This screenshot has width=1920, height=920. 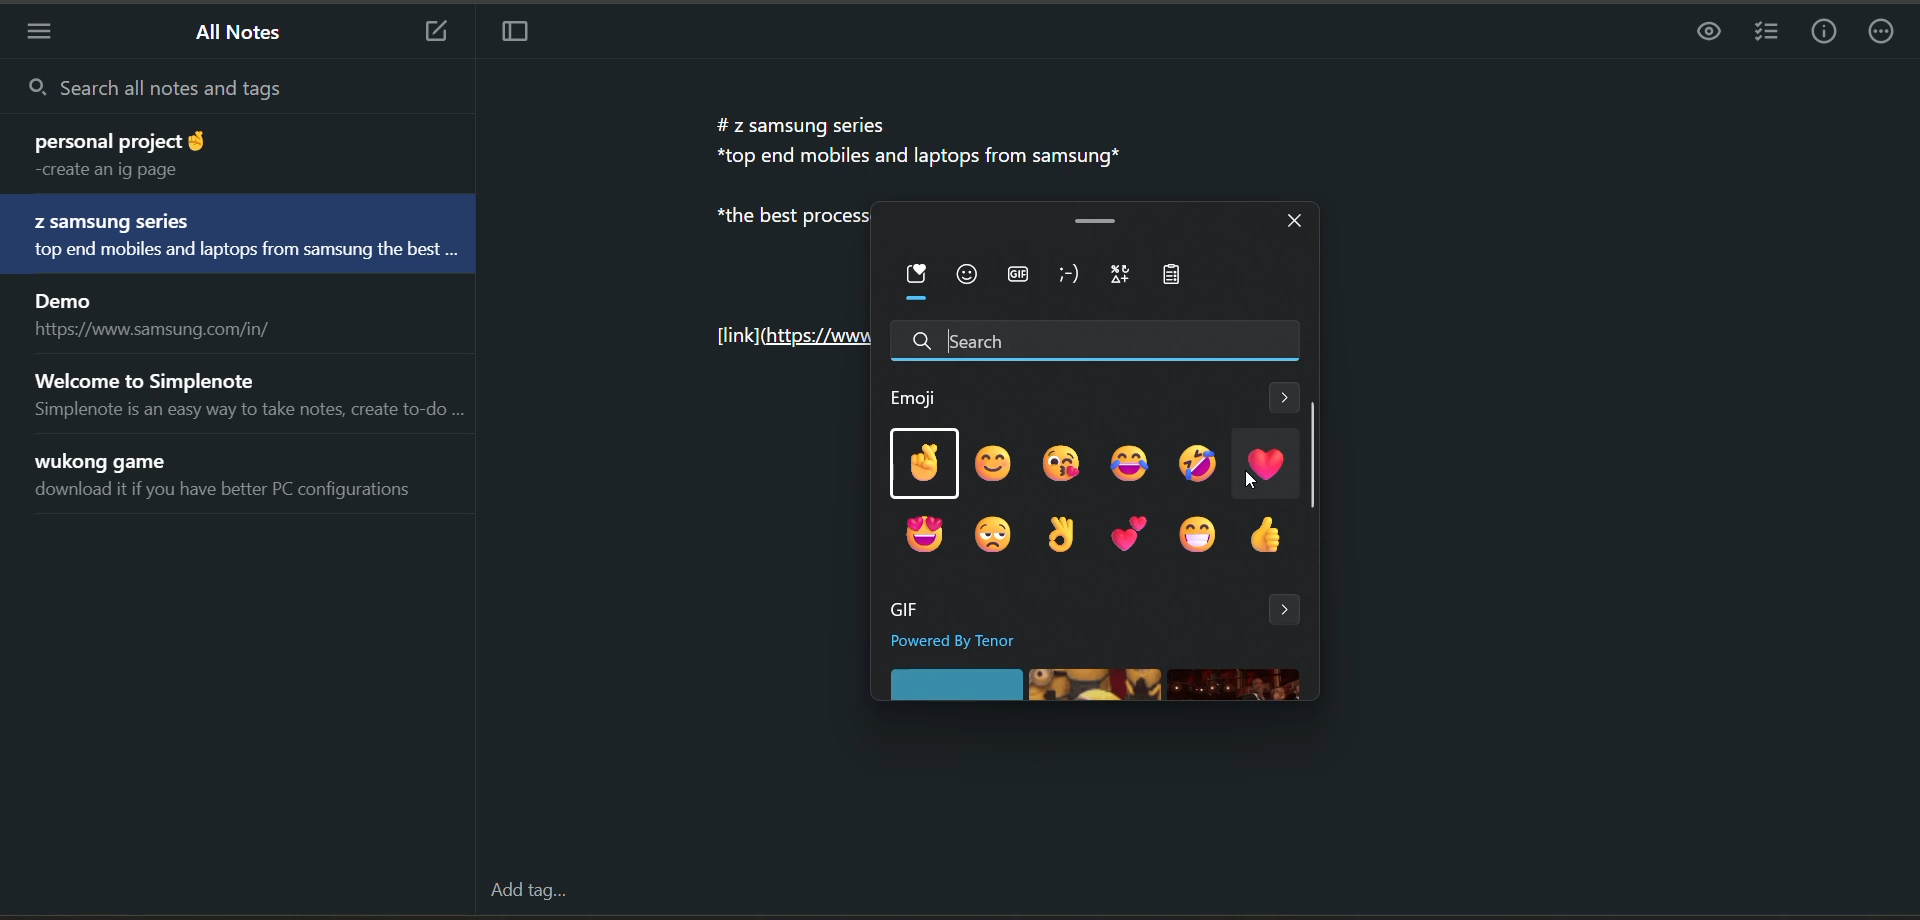 I want to click on emoji 7, so click(x=921, y=532).